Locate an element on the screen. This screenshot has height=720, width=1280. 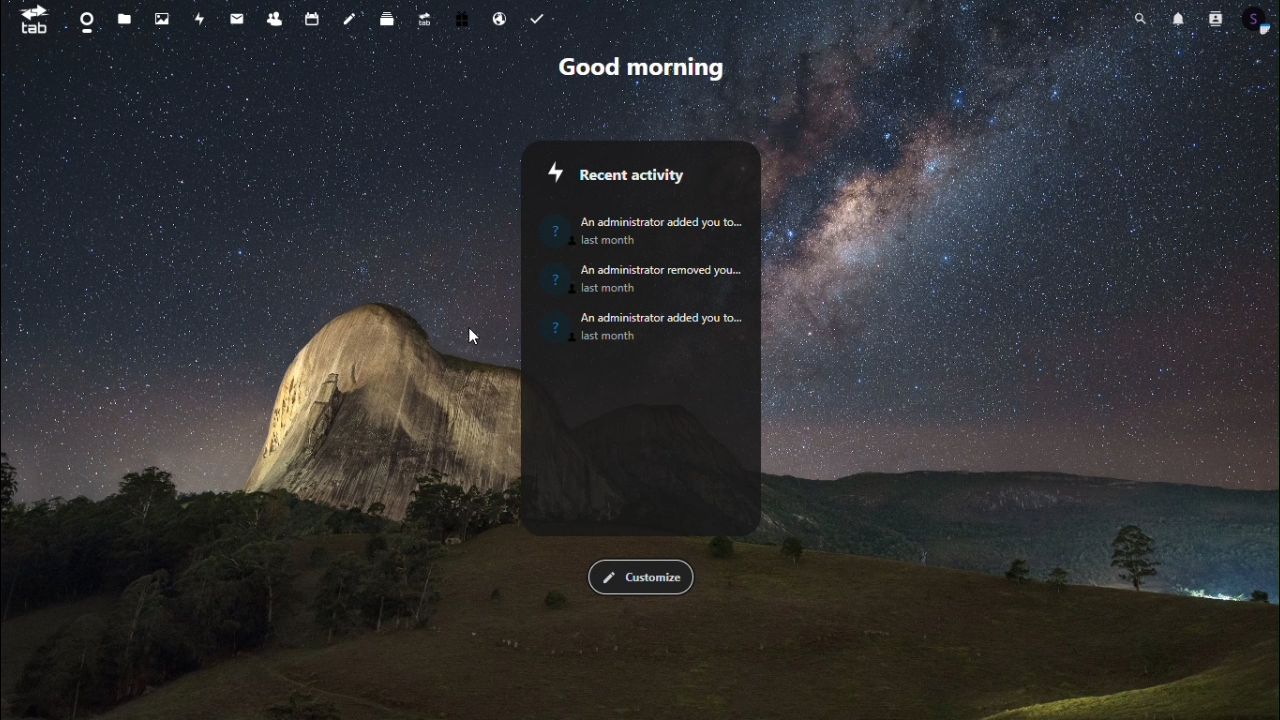
Image is located at coordinates (554, 327).